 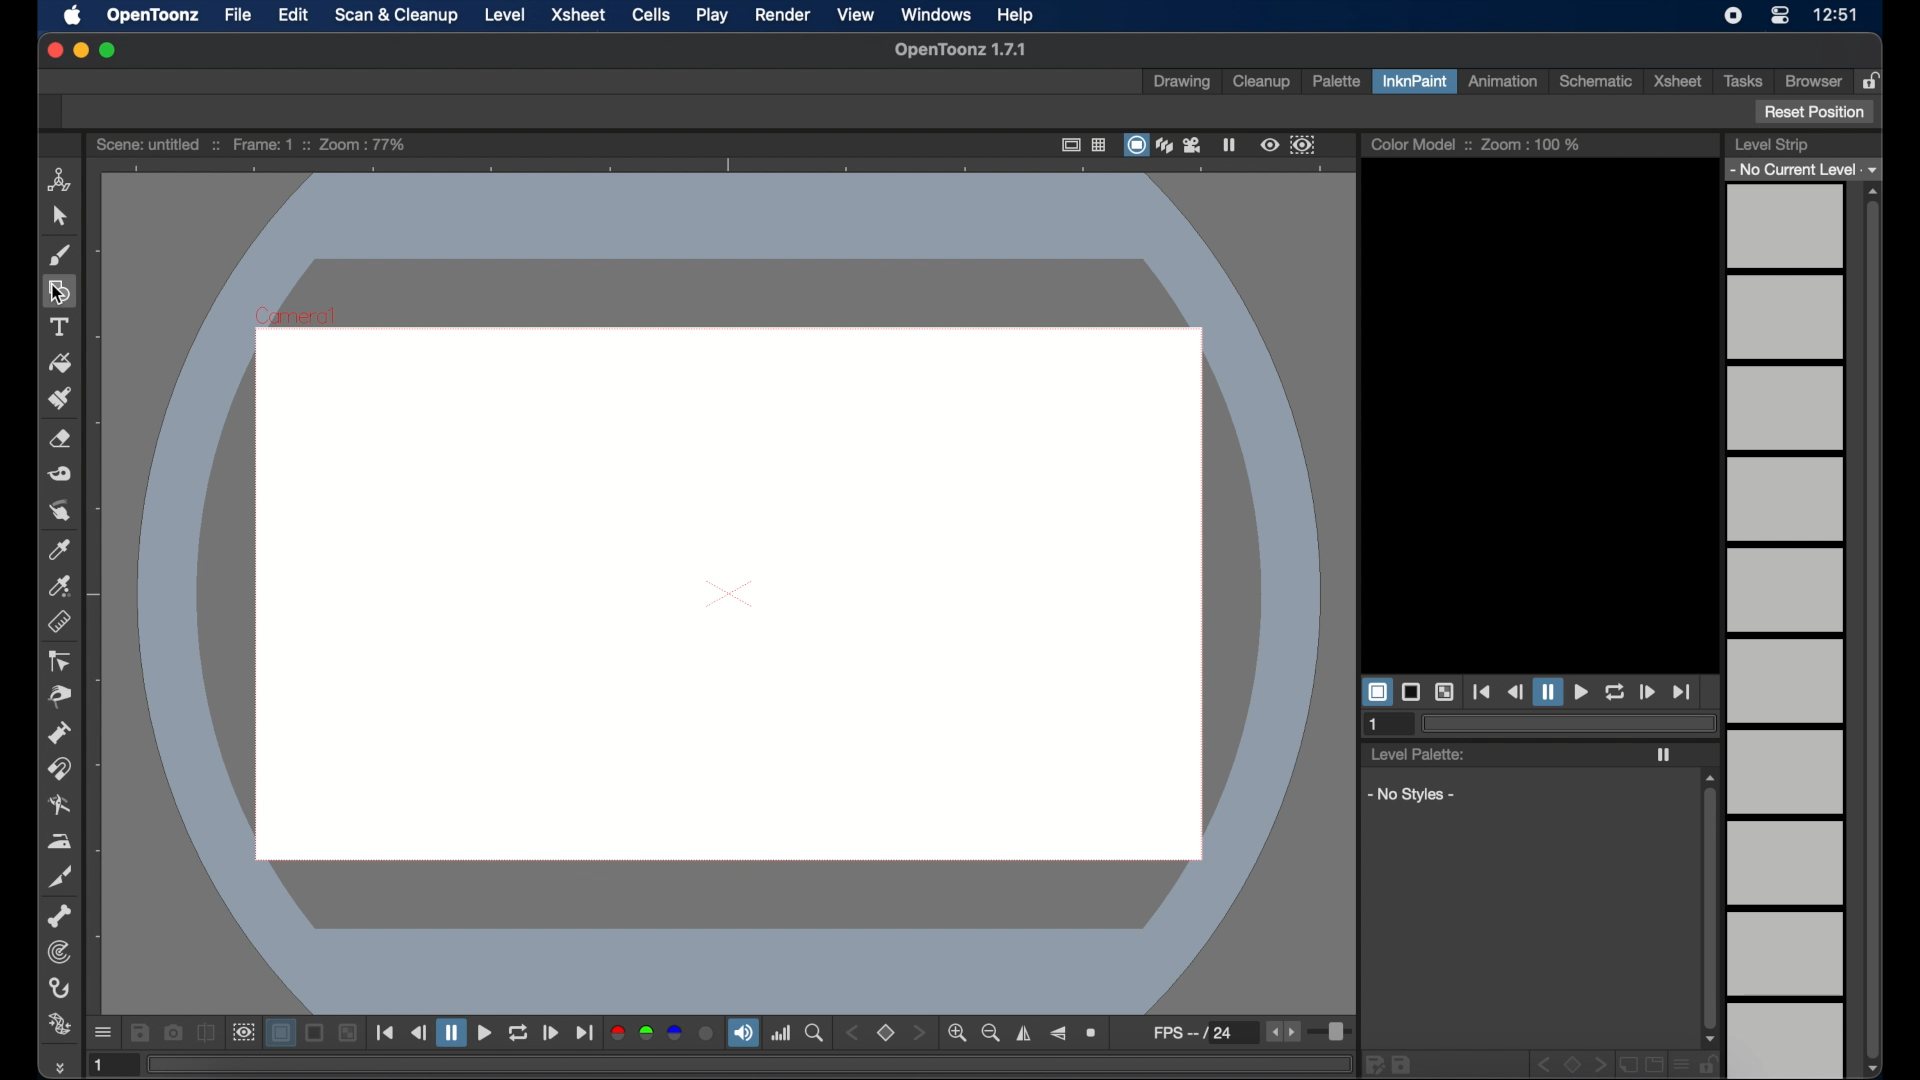 I want to click on schematic, so click(x=1595, y=82).